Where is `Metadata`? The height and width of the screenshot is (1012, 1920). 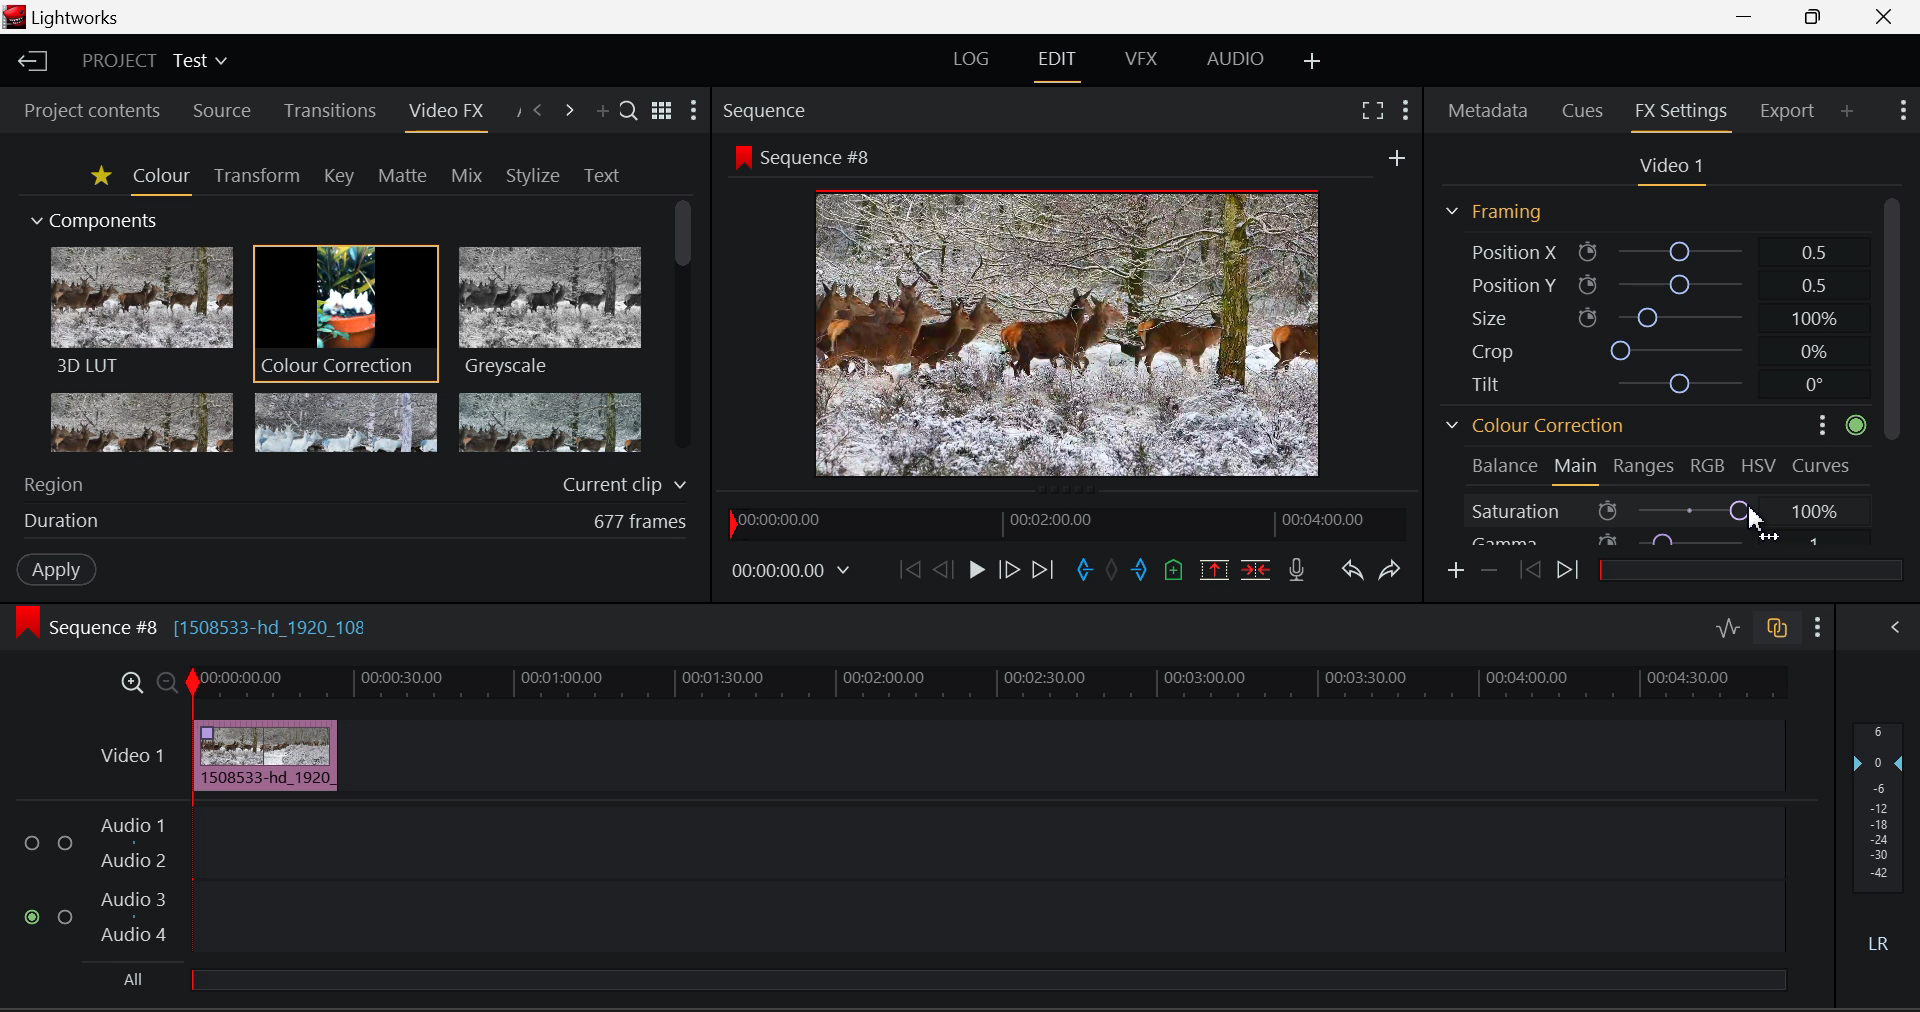
Metadata is located at coordinates (1488, 112).